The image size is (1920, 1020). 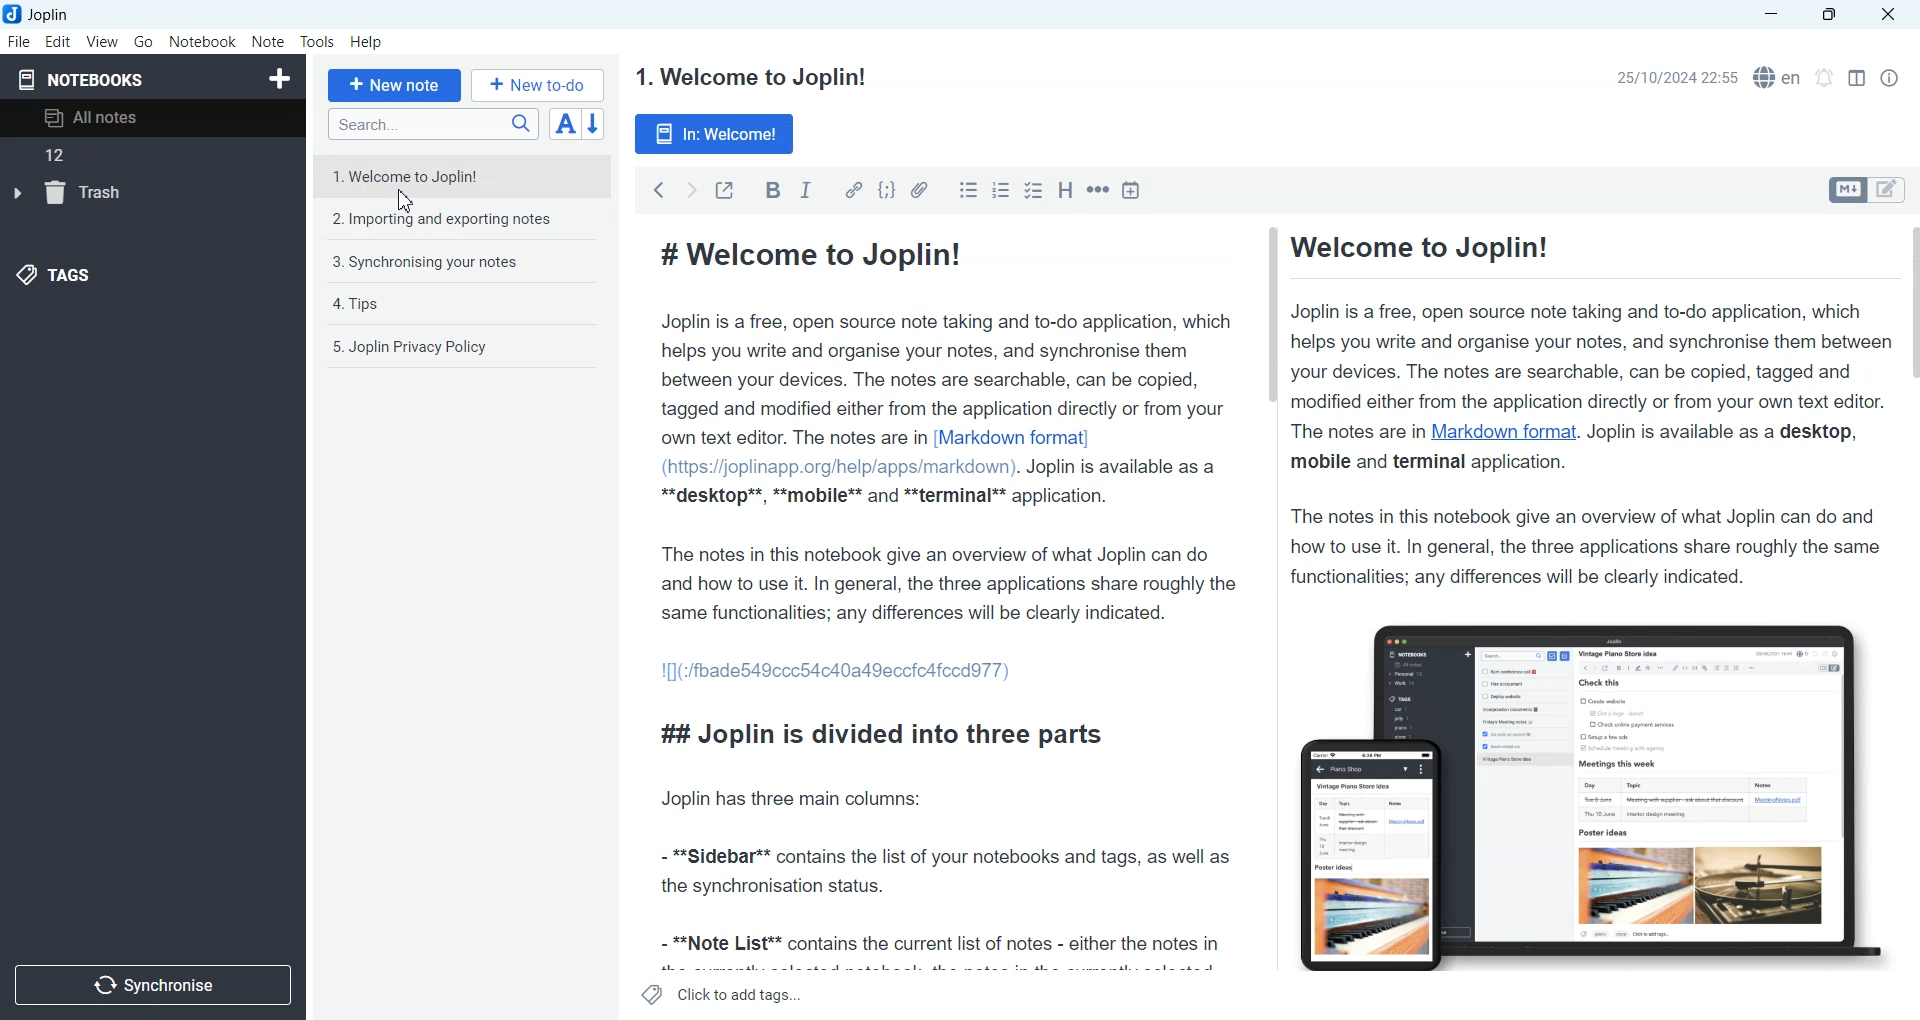 I want to click on Click to add tags, so click(x=723, y=994).